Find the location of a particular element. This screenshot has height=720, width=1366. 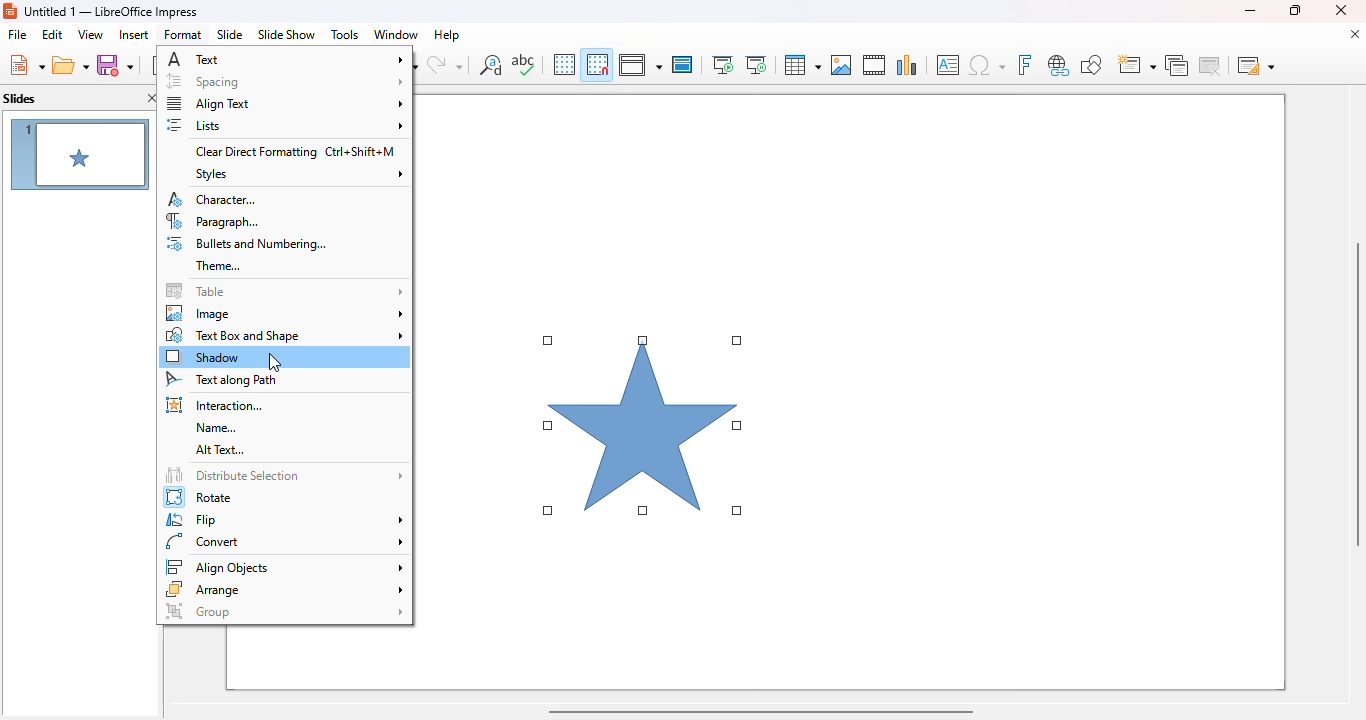

view is located at coordinates (90, 34).